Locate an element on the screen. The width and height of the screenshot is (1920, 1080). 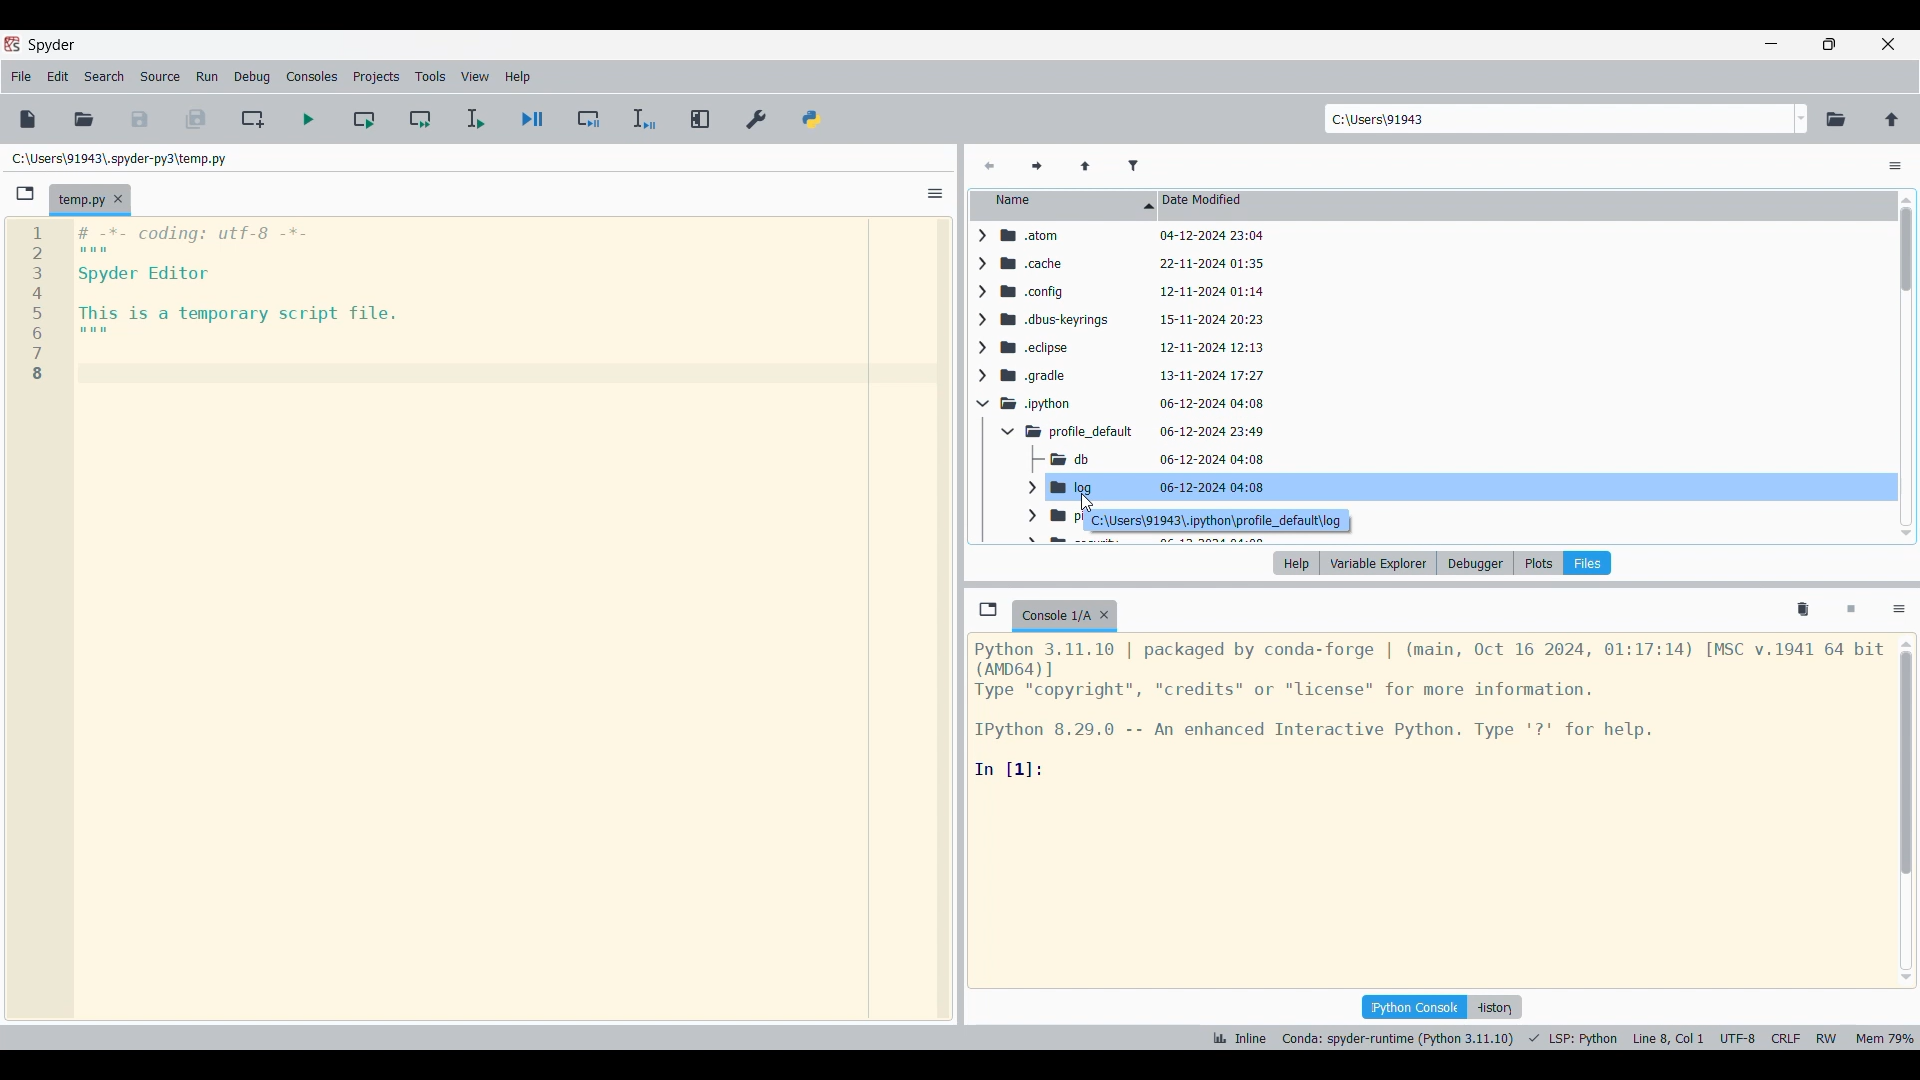
Browse working directory is located at coordinates (1836, 120).